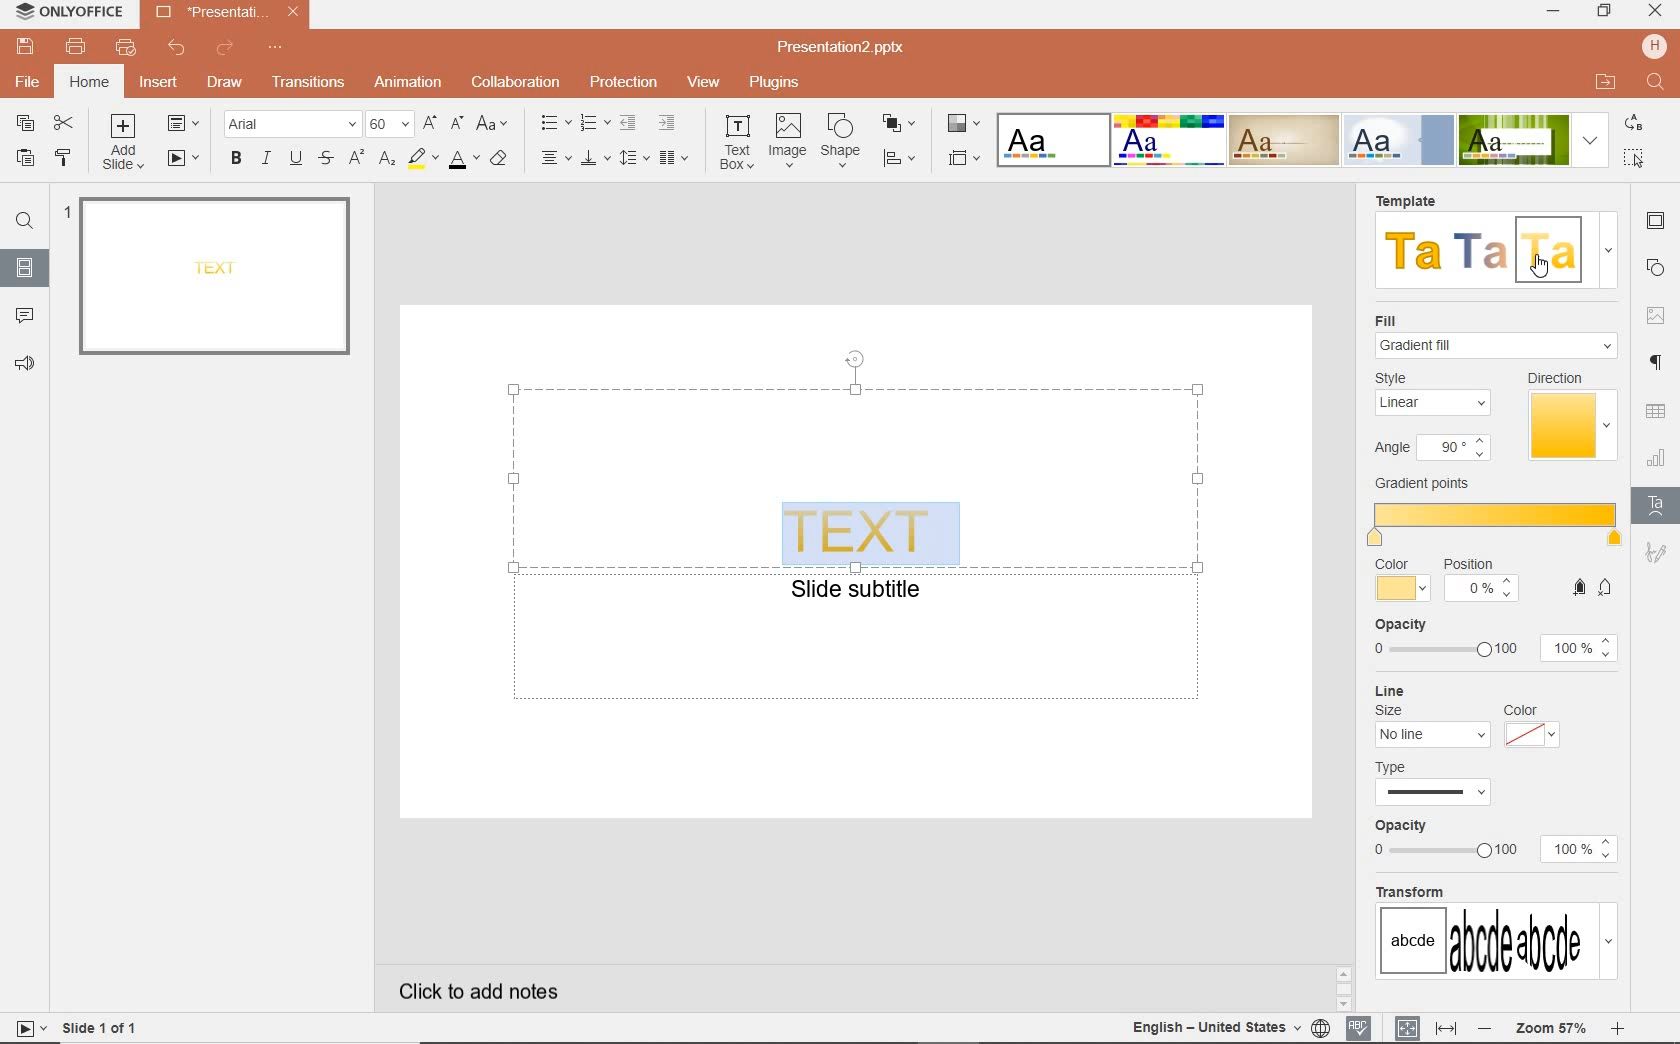  What do you see at coordinates (1658, 361) in the screenshot?
I see `PARAGRAPH SETTINGS` at bounding box center [1658, 361].